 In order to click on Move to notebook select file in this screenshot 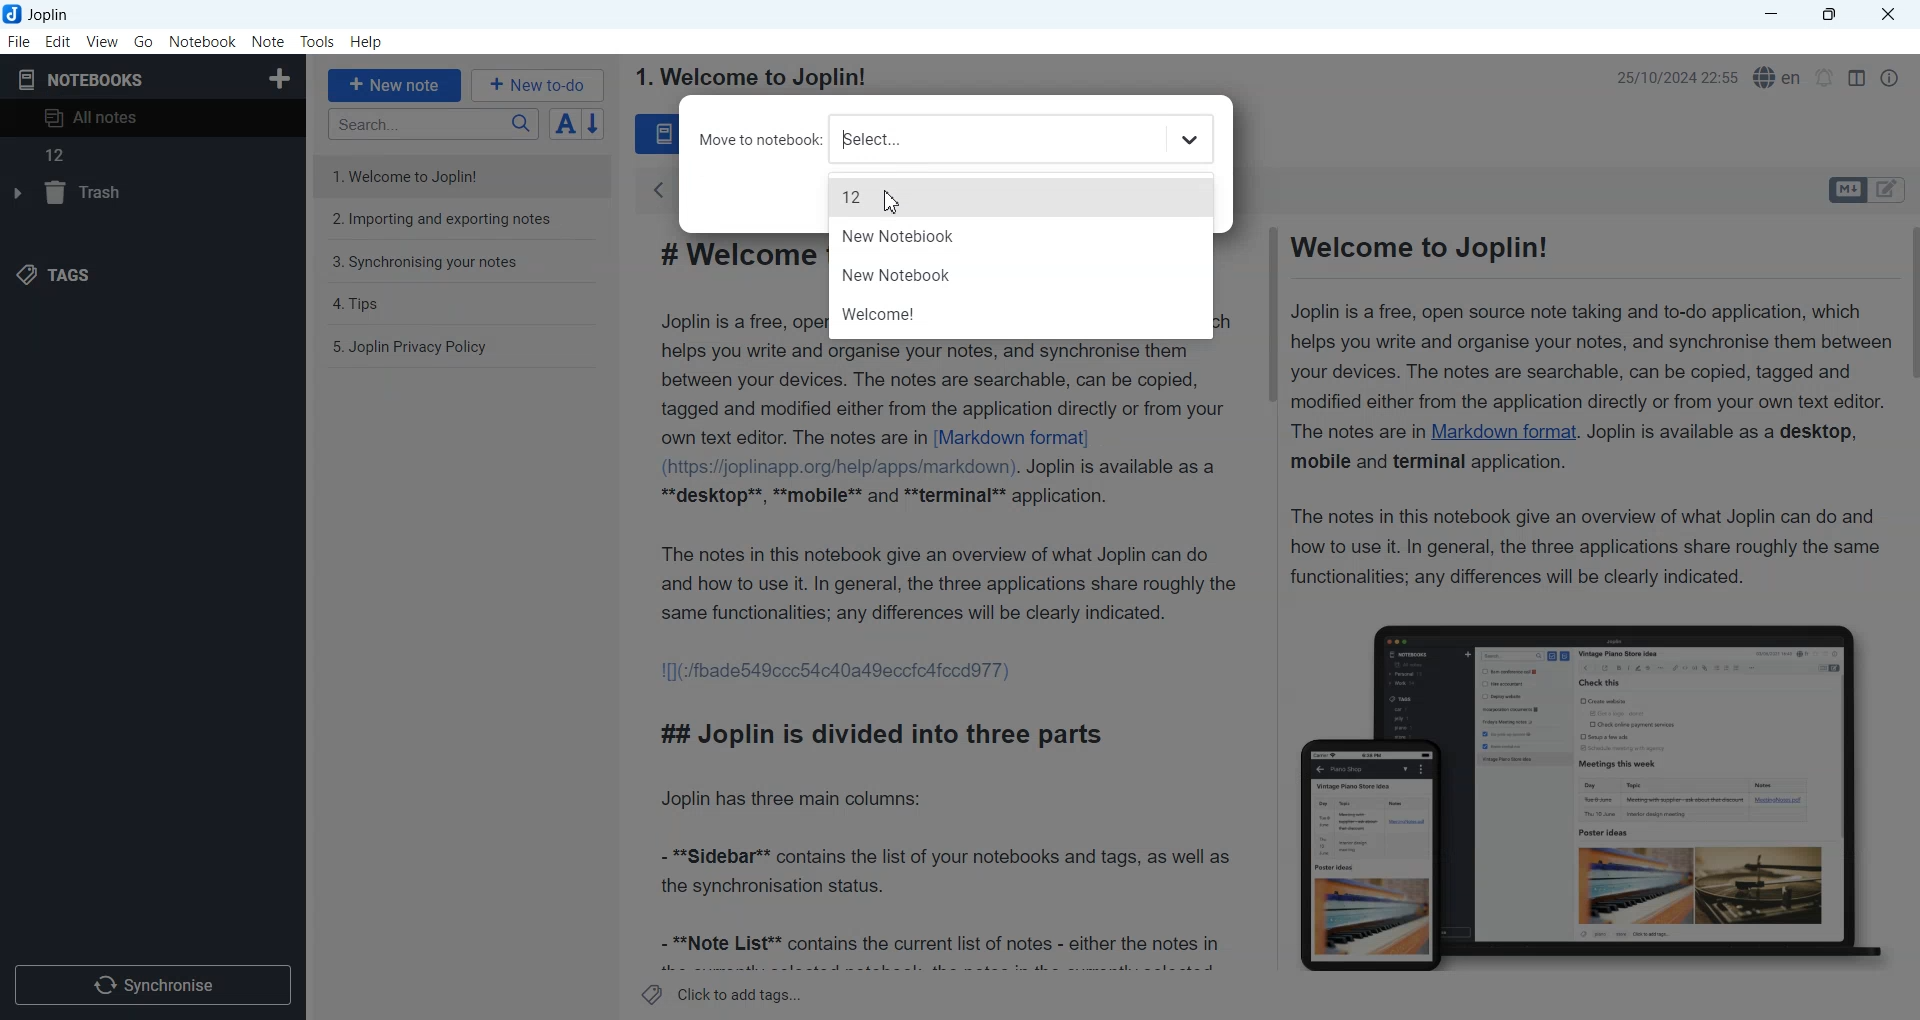, I will do `click(922, 139)`.